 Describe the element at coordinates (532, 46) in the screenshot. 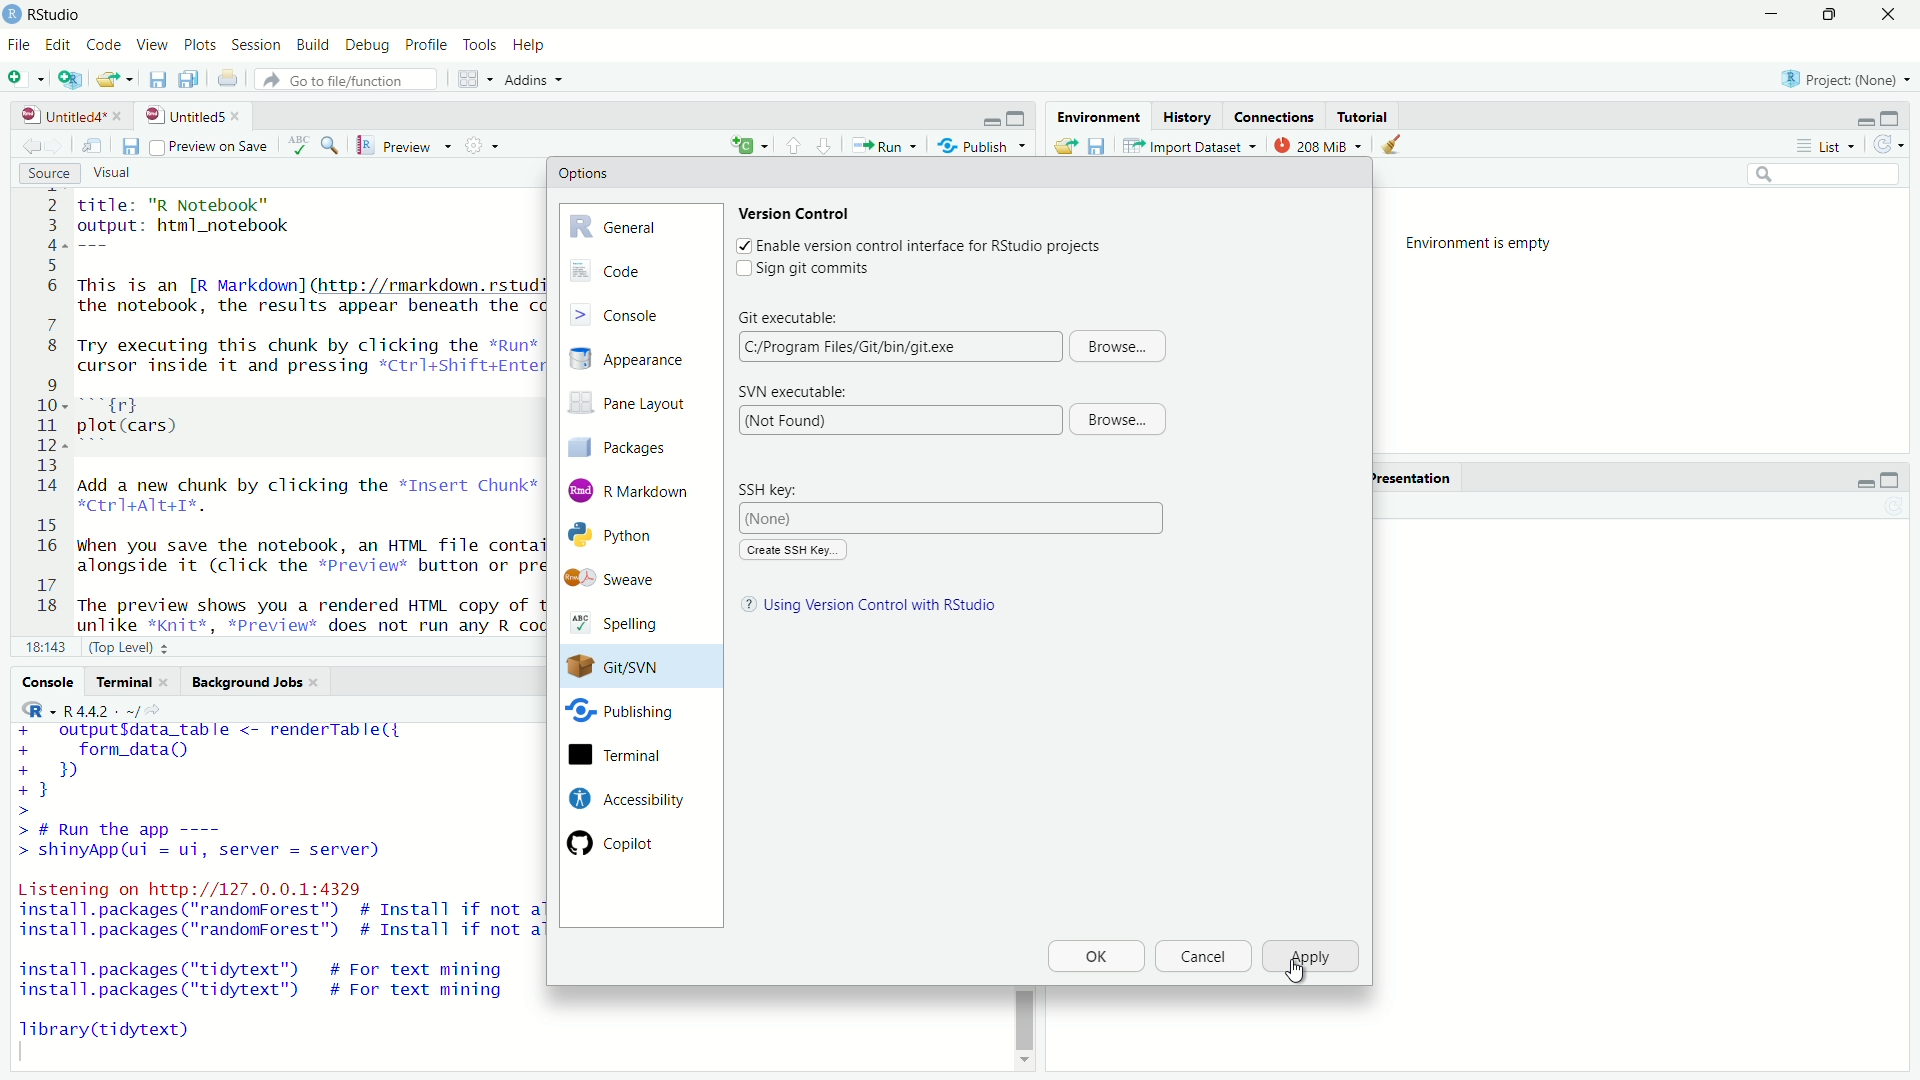

I see `Help` at that location.